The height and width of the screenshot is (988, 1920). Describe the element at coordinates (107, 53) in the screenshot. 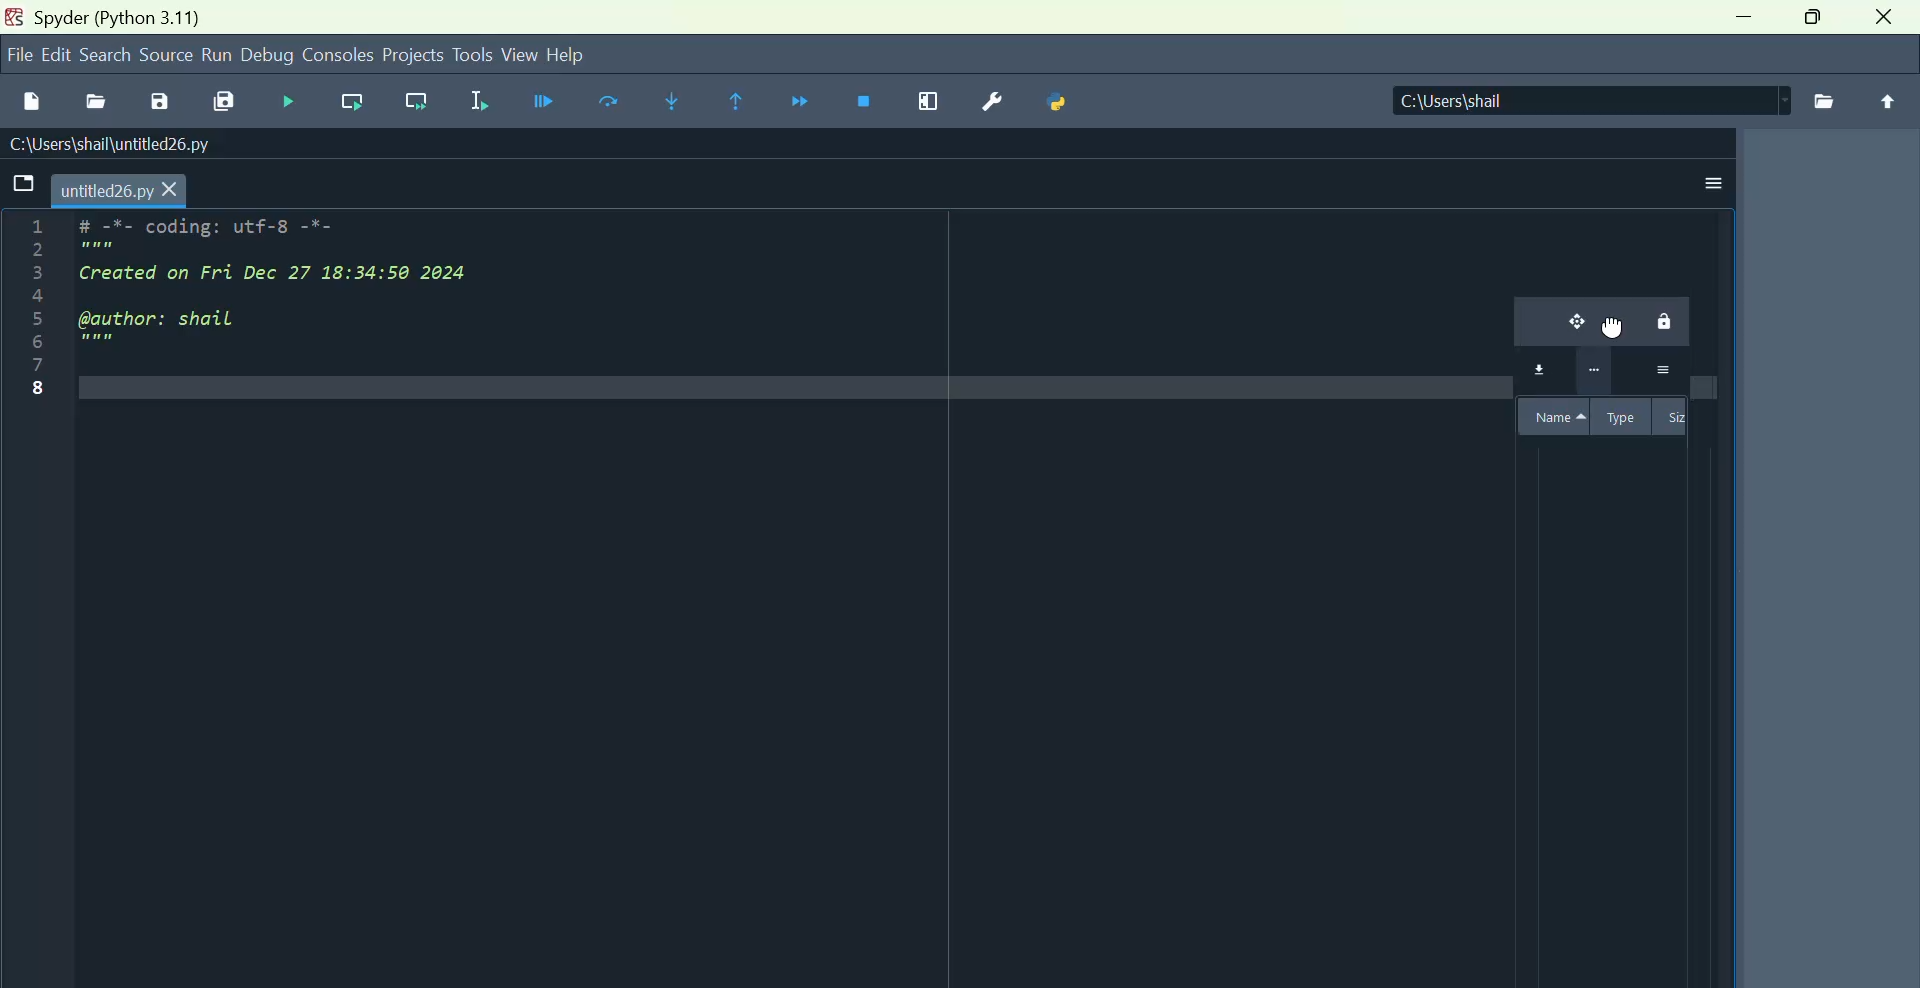

I see `search` at that location.